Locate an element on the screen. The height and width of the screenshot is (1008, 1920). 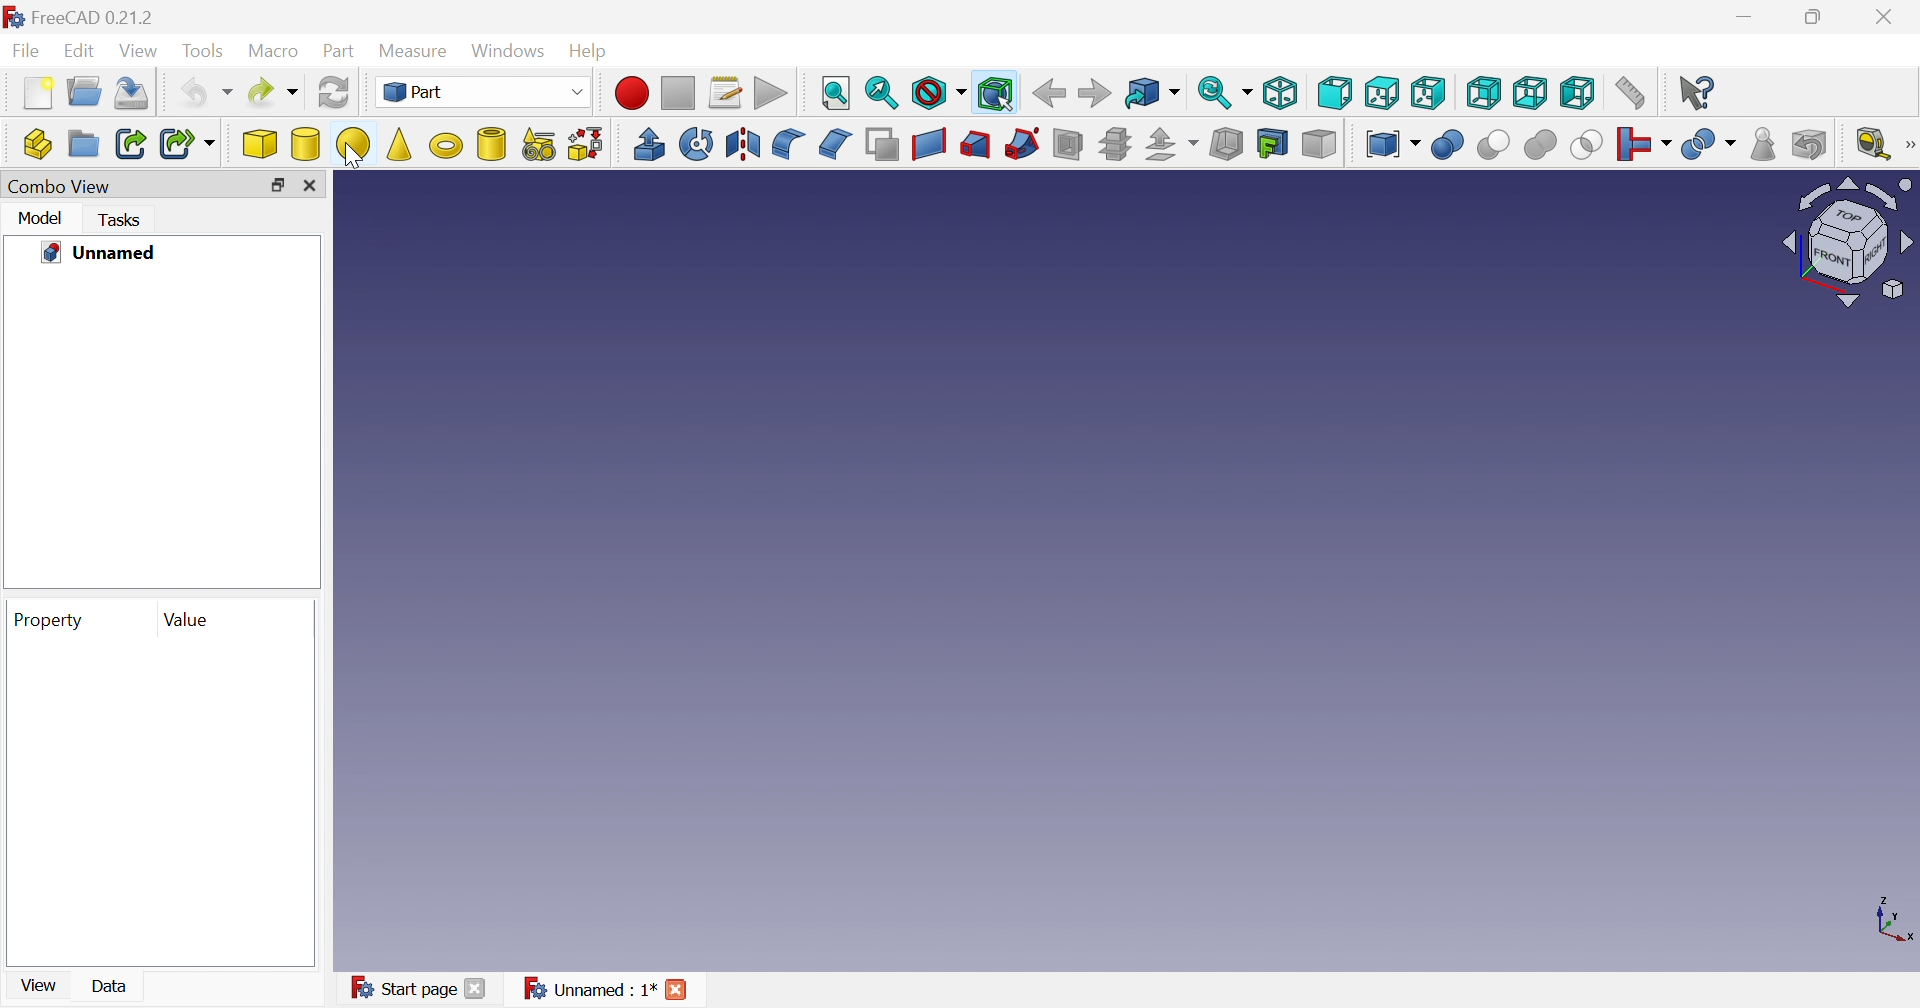
Sub-sections is located at coordinates (1115, 142).